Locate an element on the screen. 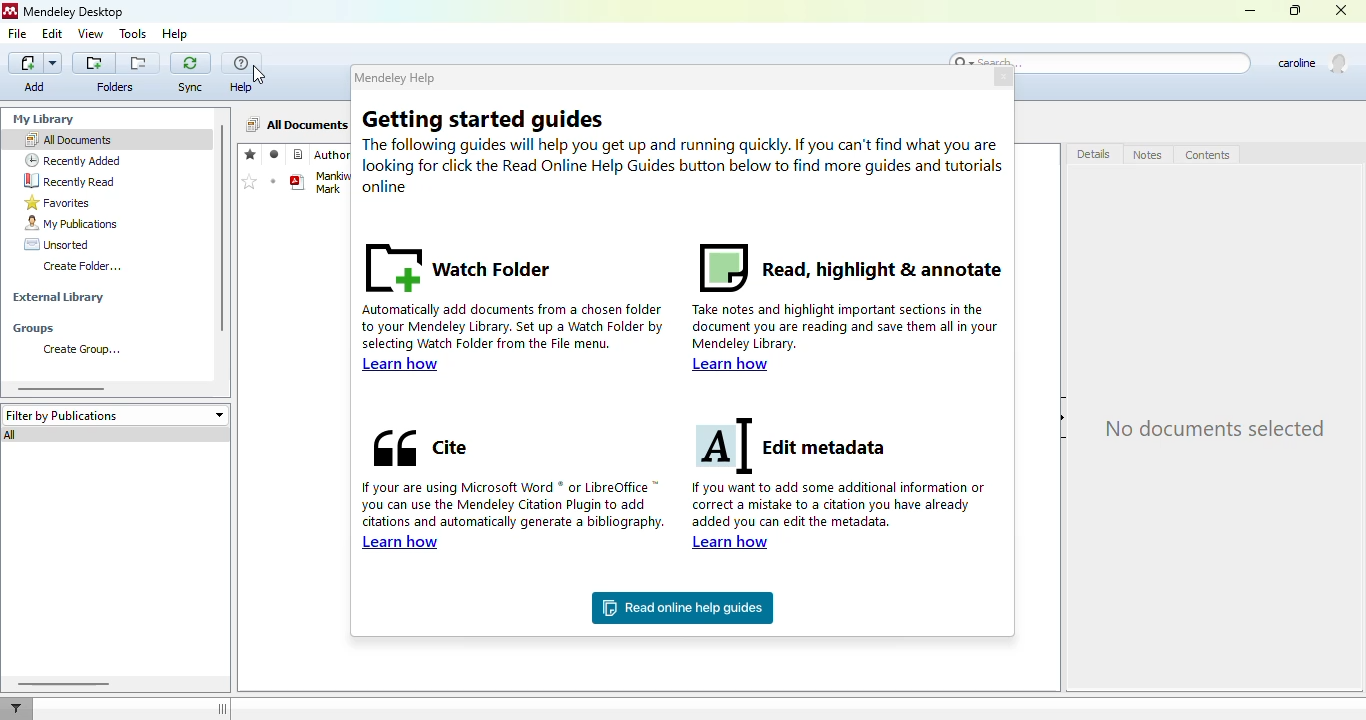 The image size is (1366, 720). recently added is located at coordinates (73, 160).